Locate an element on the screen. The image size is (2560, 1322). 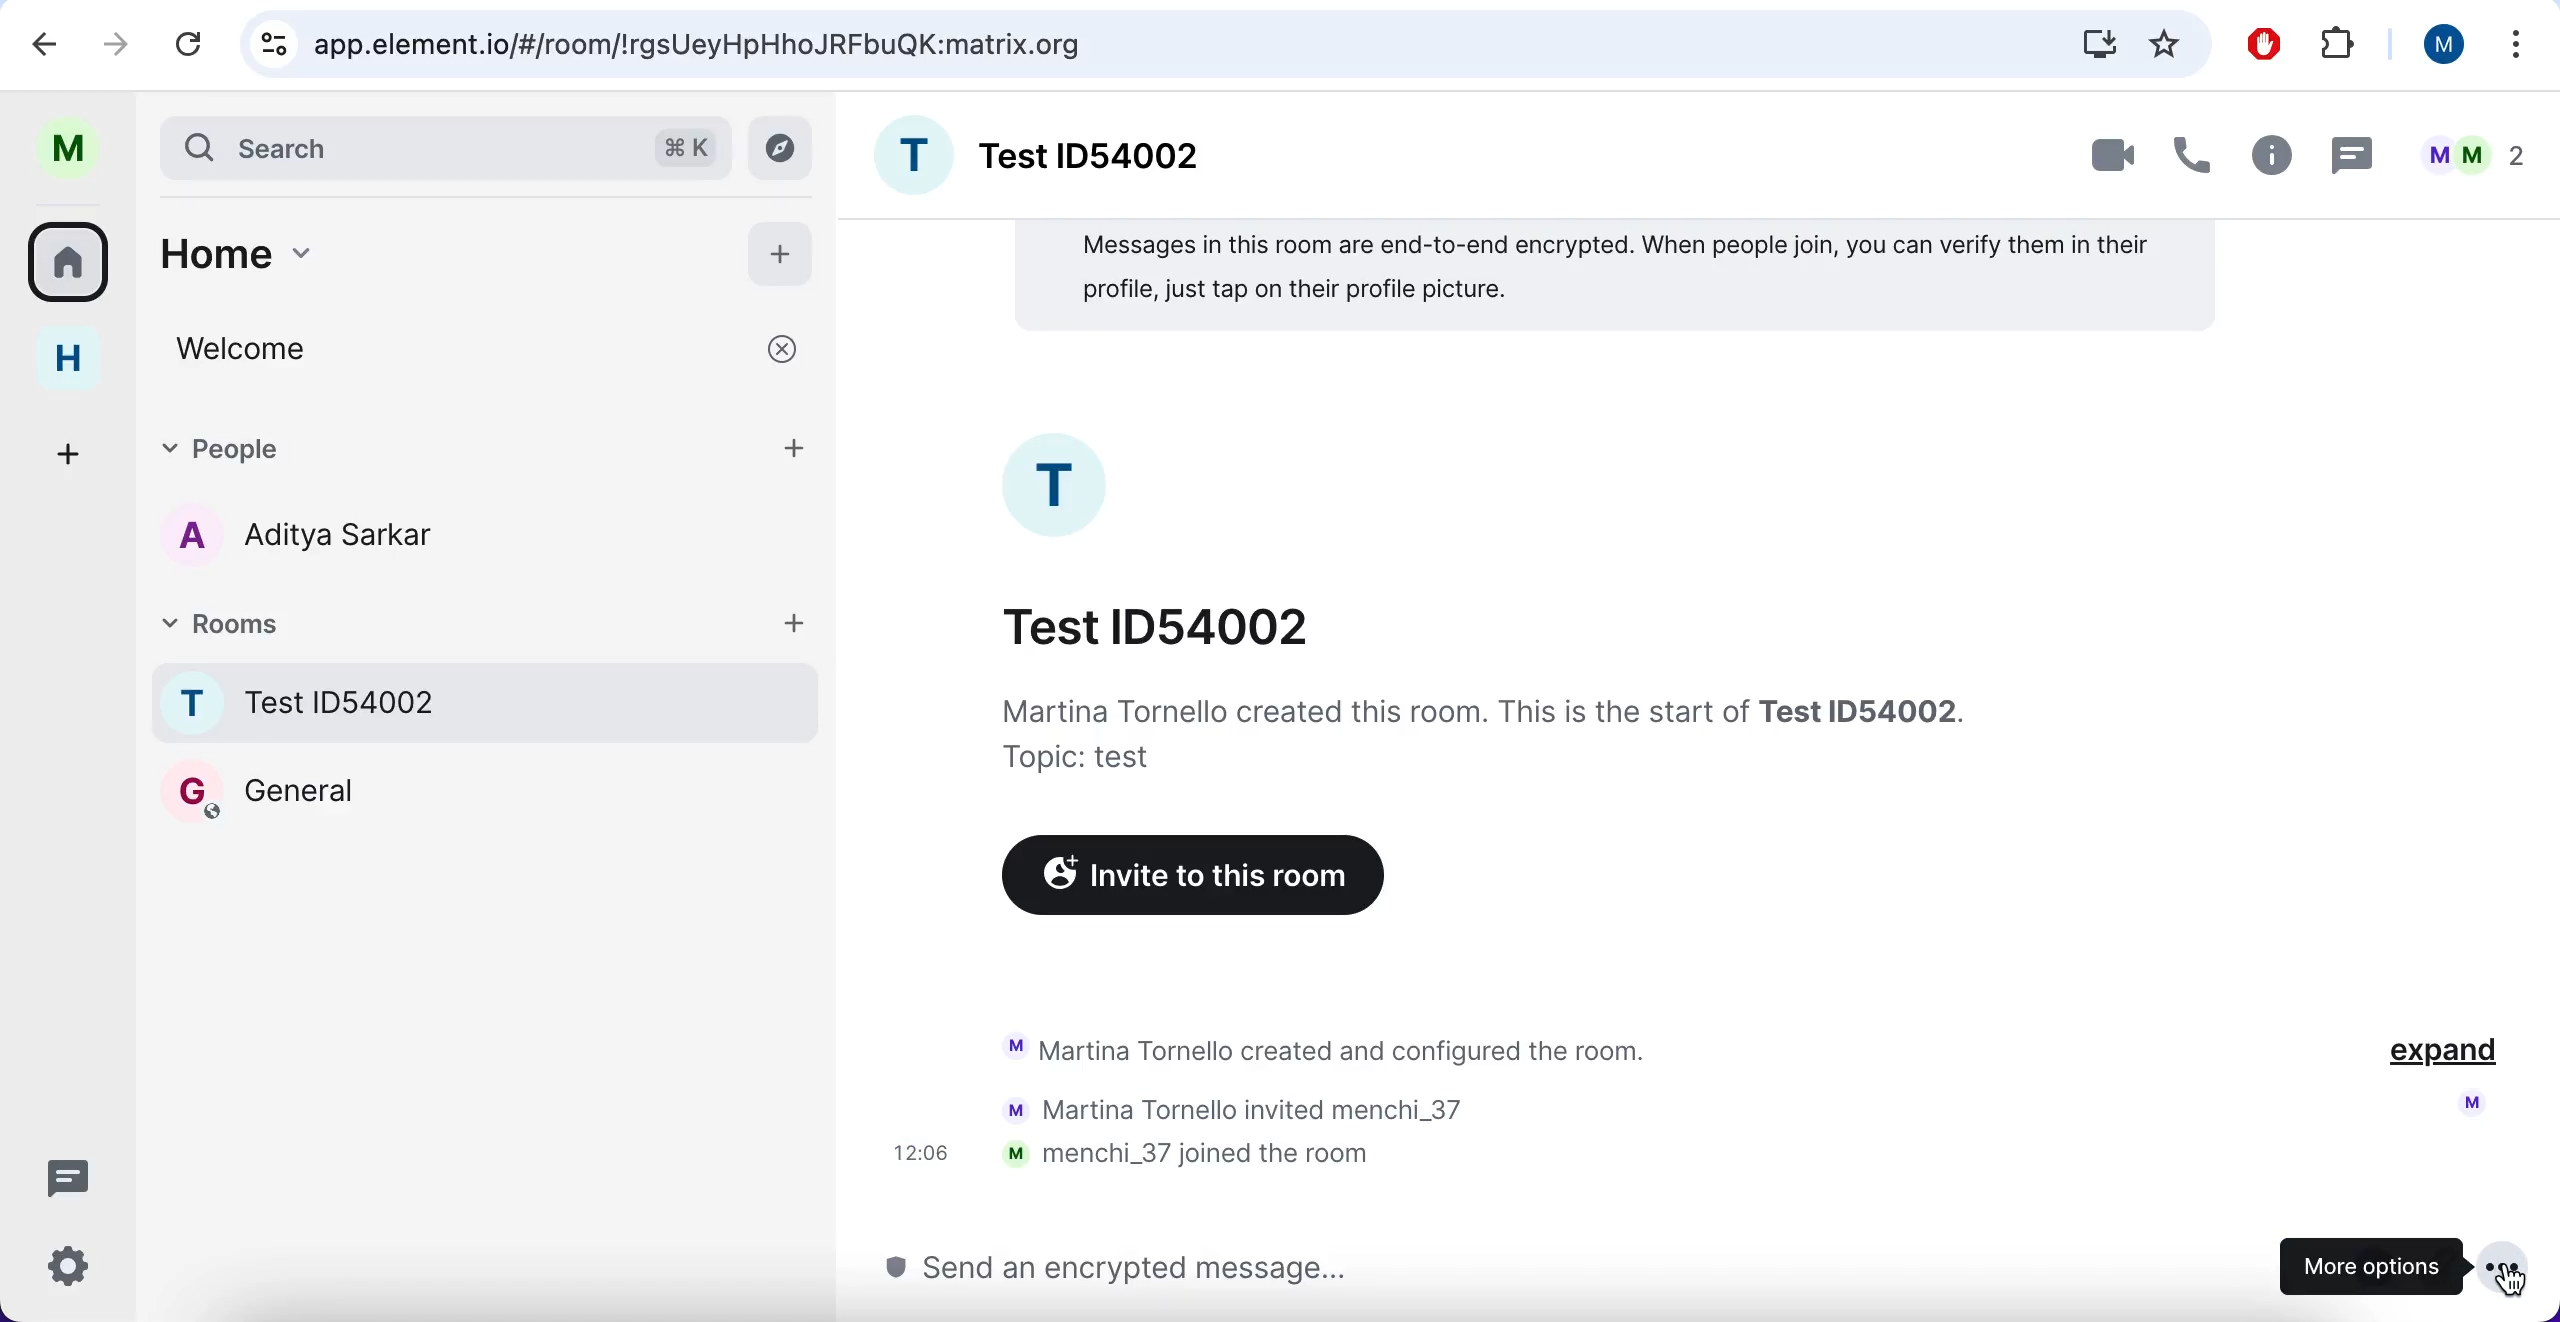
install Matrix is located at coordinates (2099, 43).